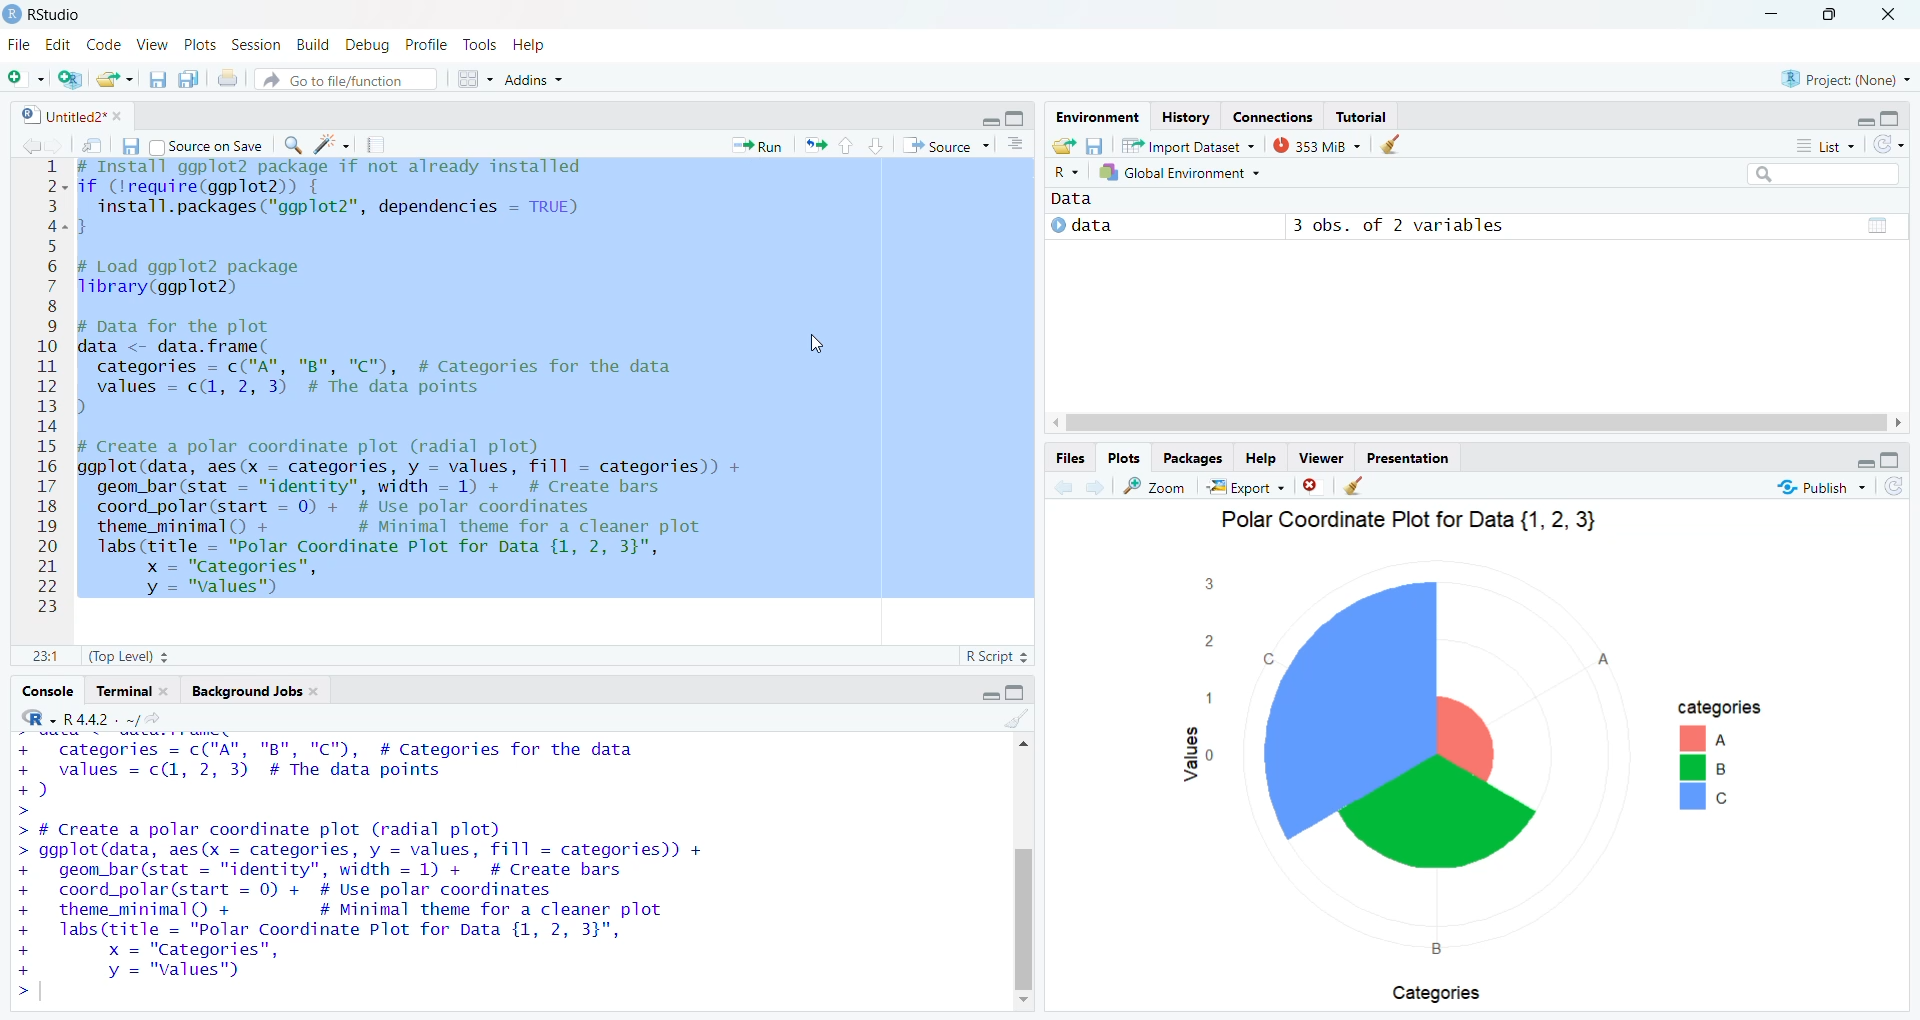 This screenshot has width=1920, height=1020. What do you see at coordinates (151, 46) in the screenshot?
I see `View` at bounding box center [151, 46].